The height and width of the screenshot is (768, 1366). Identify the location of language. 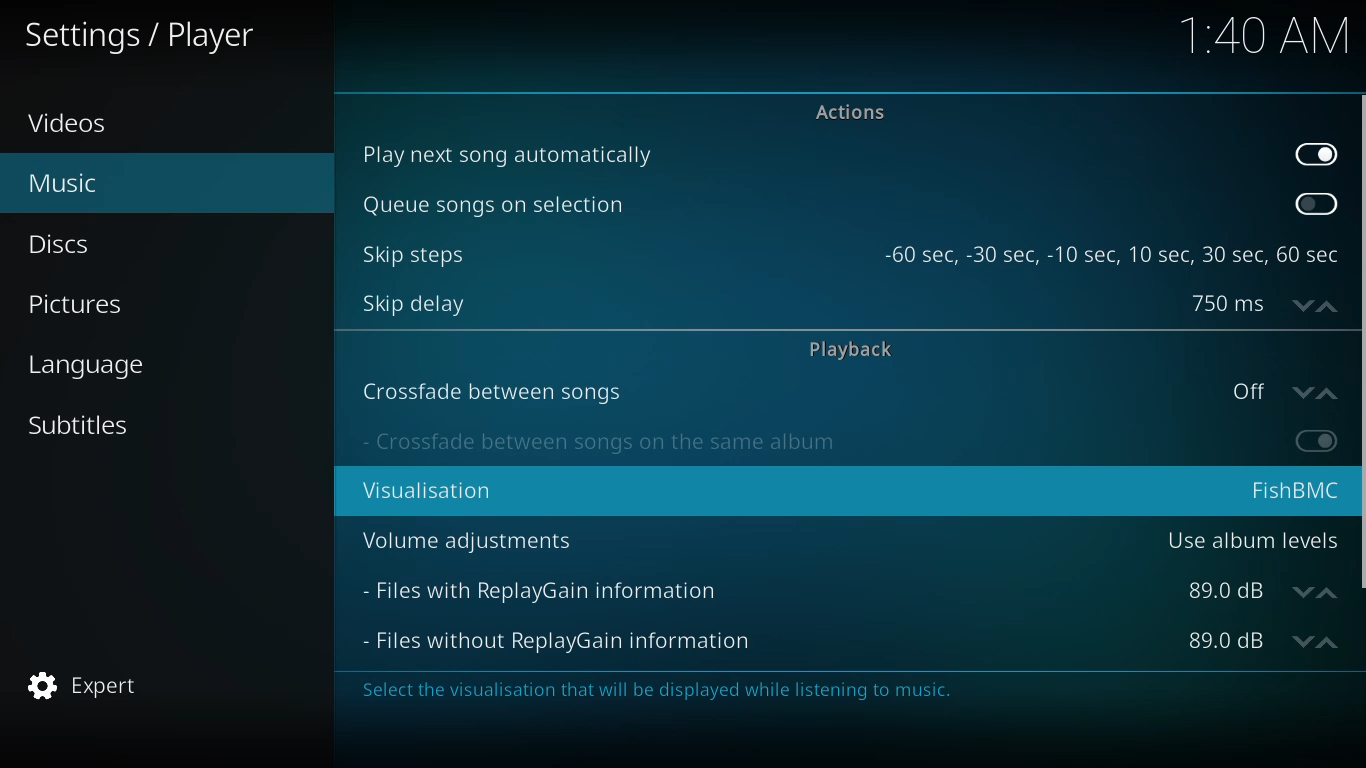
(95, 365).